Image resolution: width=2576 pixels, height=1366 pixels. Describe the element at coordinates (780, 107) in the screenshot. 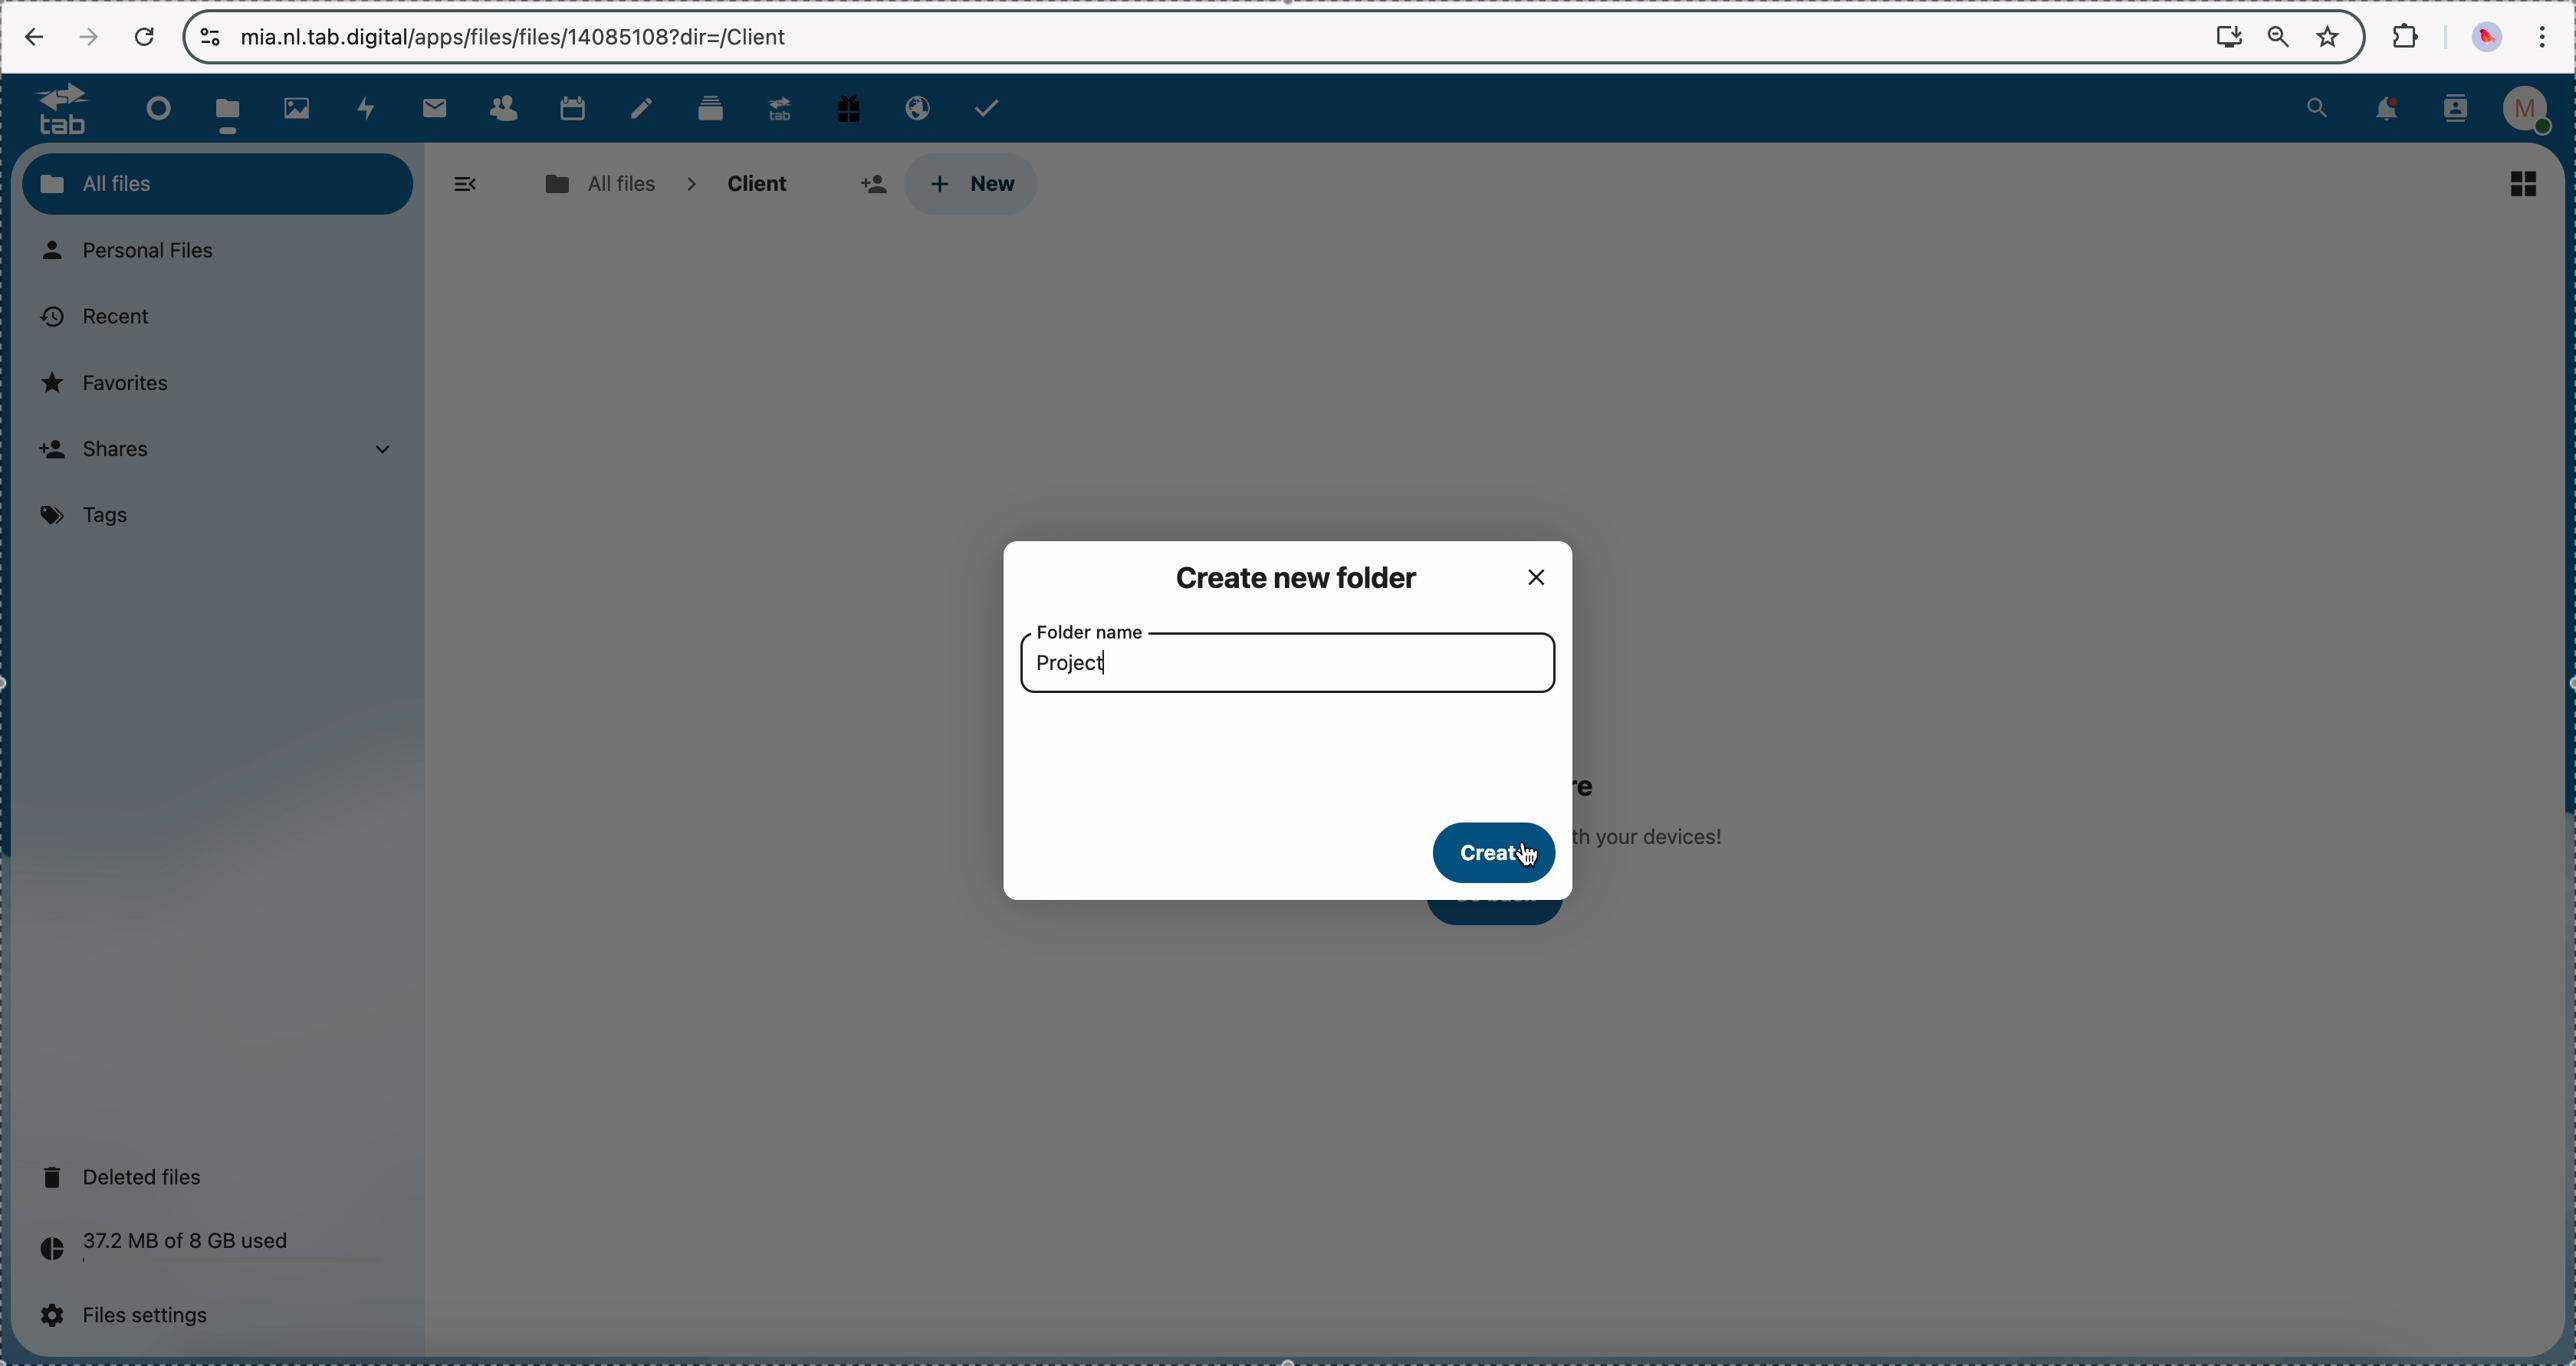

I see `upgrade` at that location.